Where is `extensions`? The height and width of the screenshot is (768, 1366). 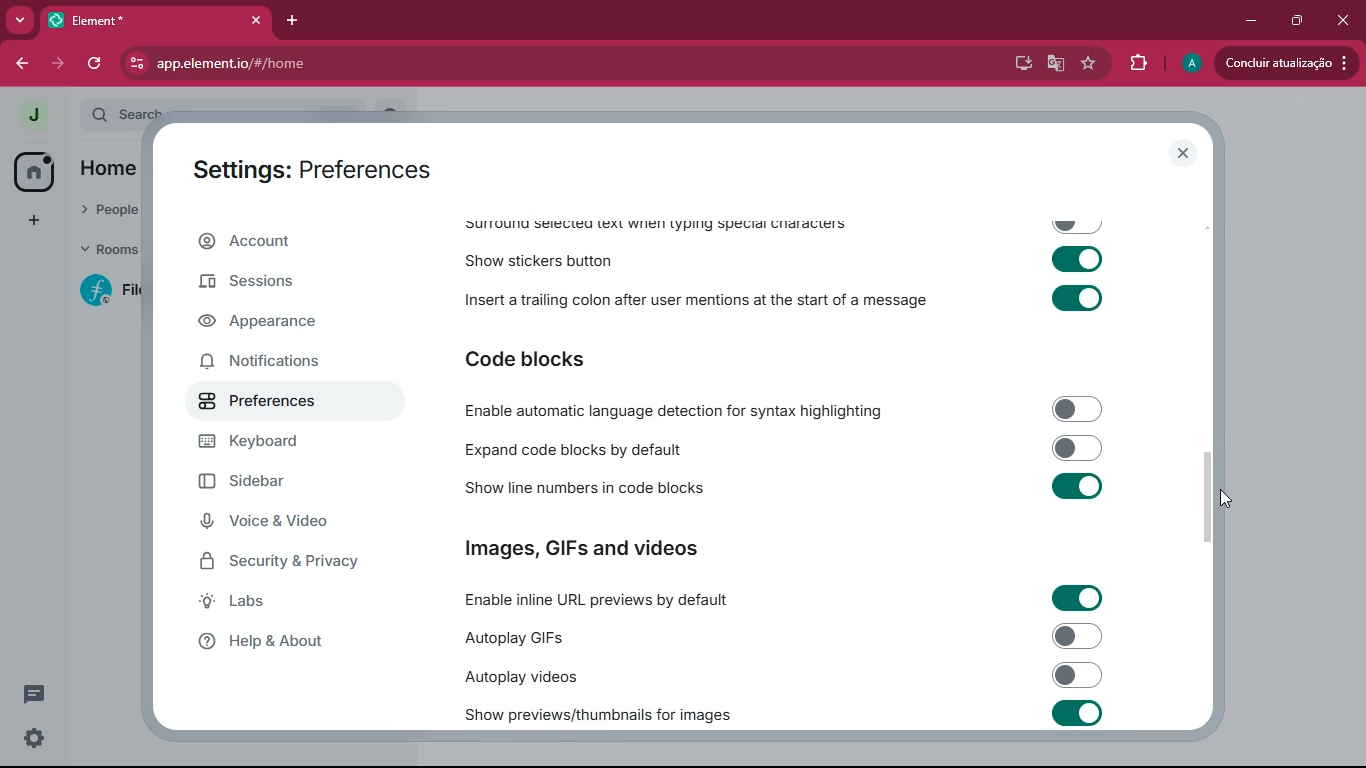
extensions is located at coordinates (1135, 63).